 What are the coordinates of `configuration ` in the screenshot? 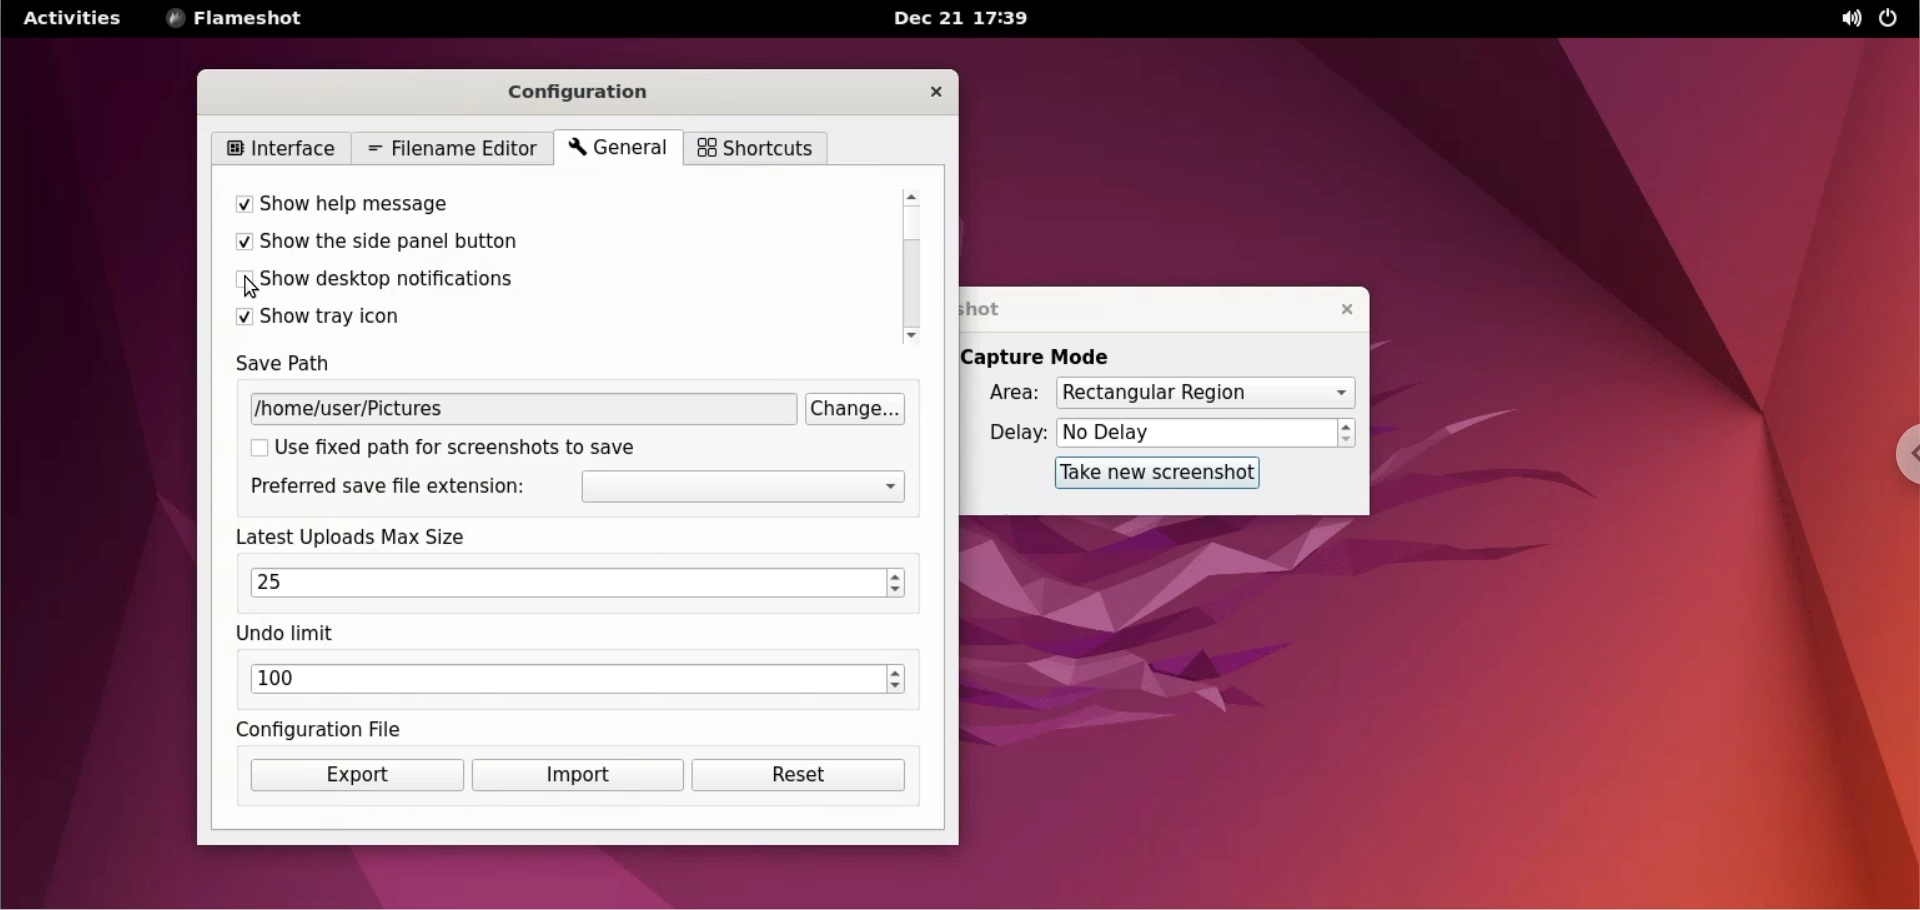 It's located at (593, 90).